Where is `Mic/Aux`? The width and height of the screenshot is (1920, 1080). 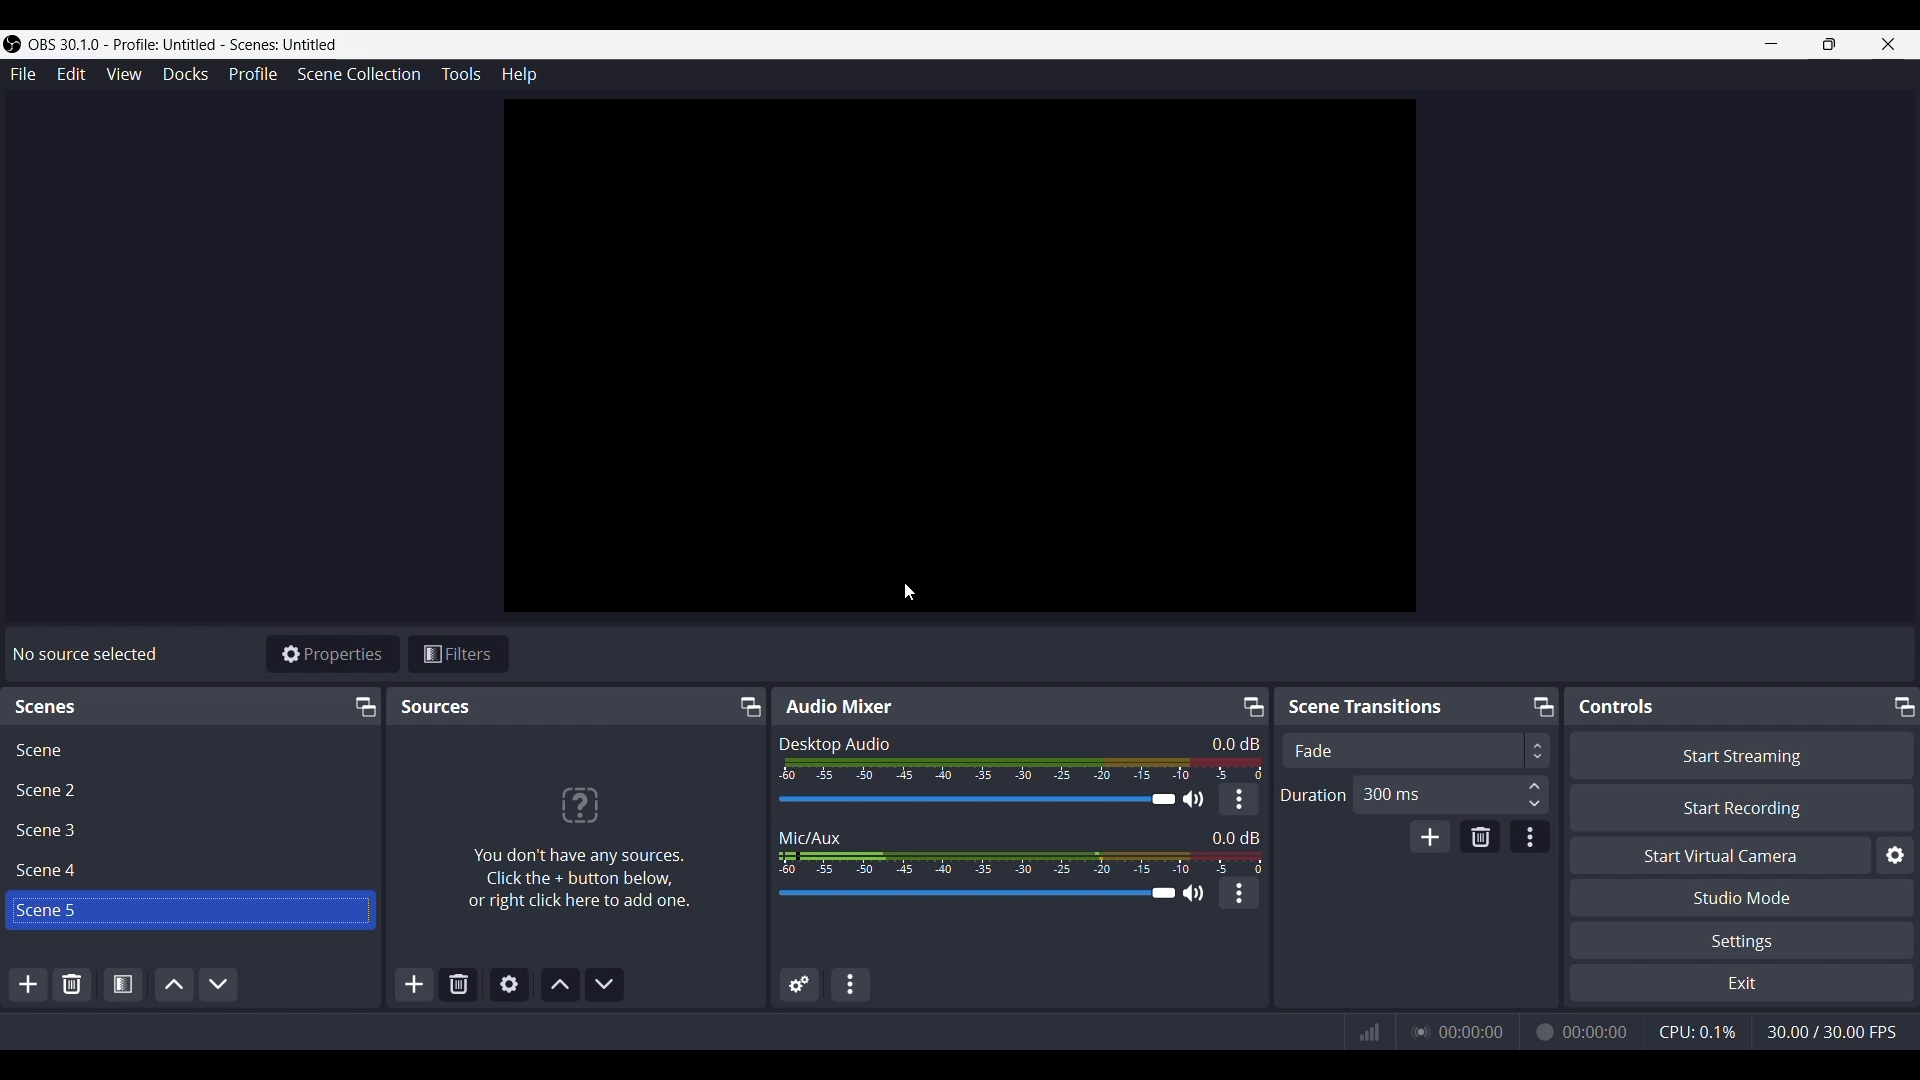
Mic/Aux is located at coordinates (812, 833).